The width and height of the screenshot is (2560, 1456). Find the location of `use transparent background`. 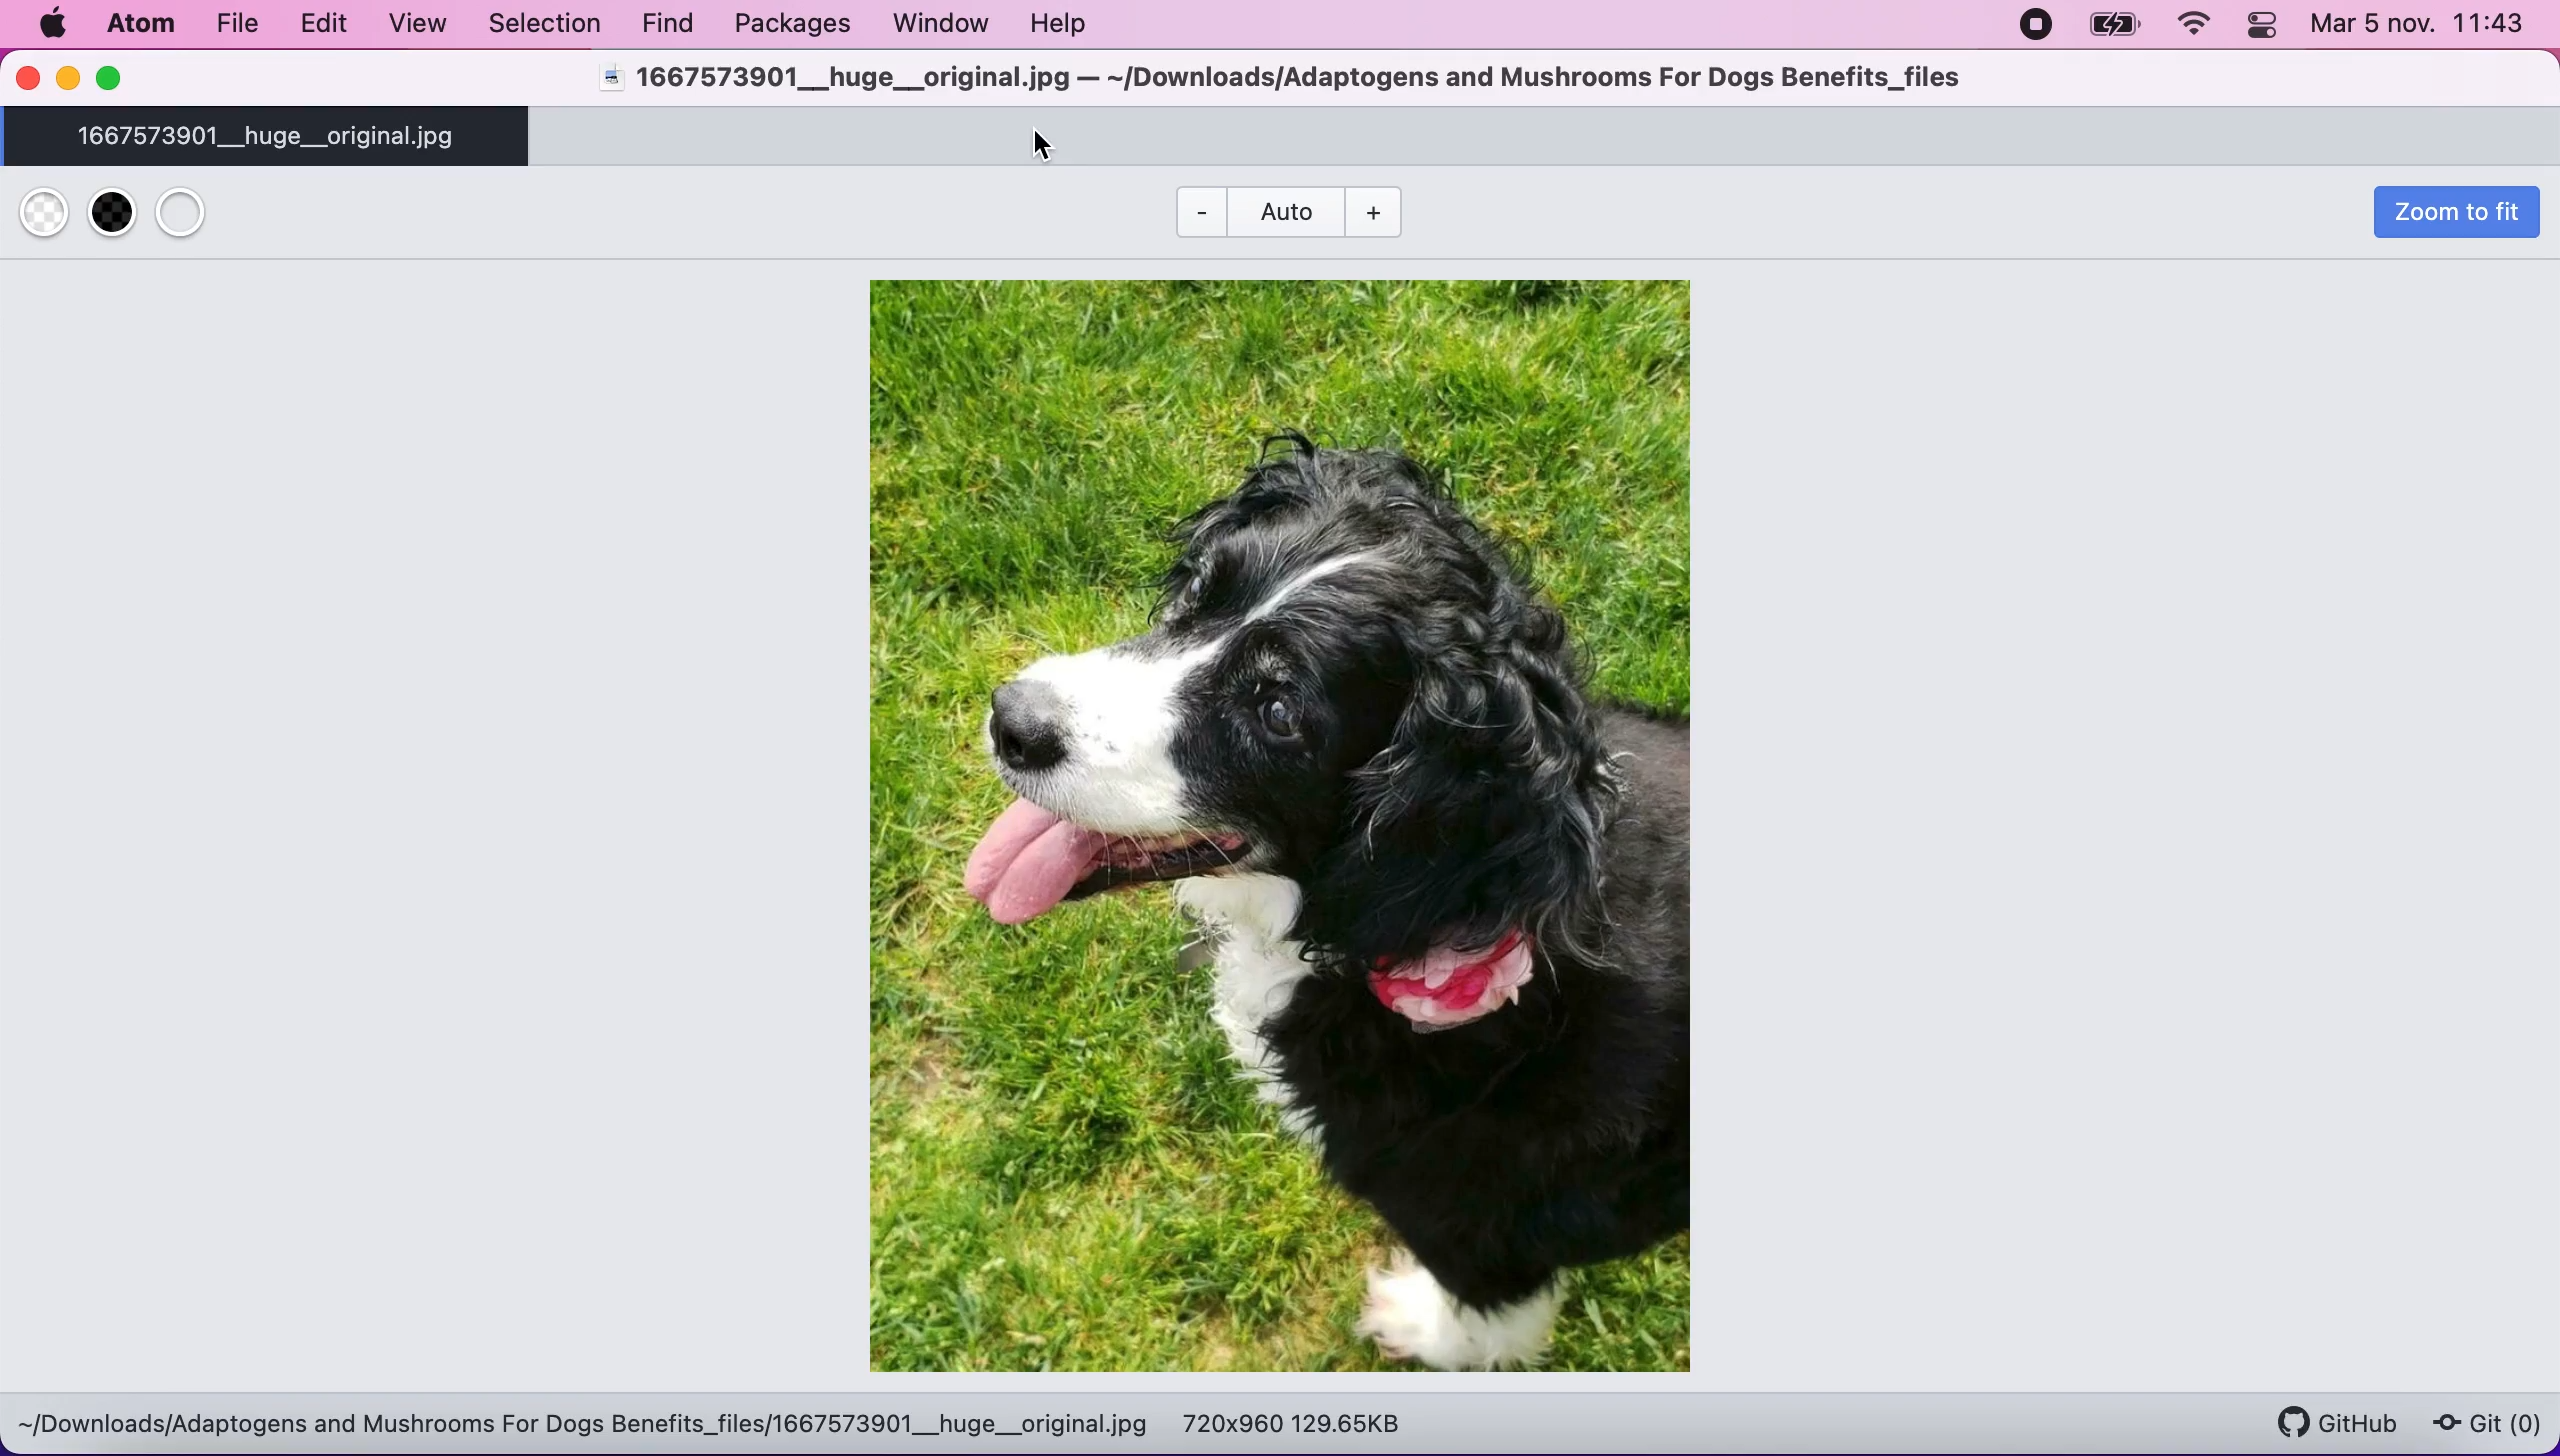

use transparent background is located at coordinates (208, 215).